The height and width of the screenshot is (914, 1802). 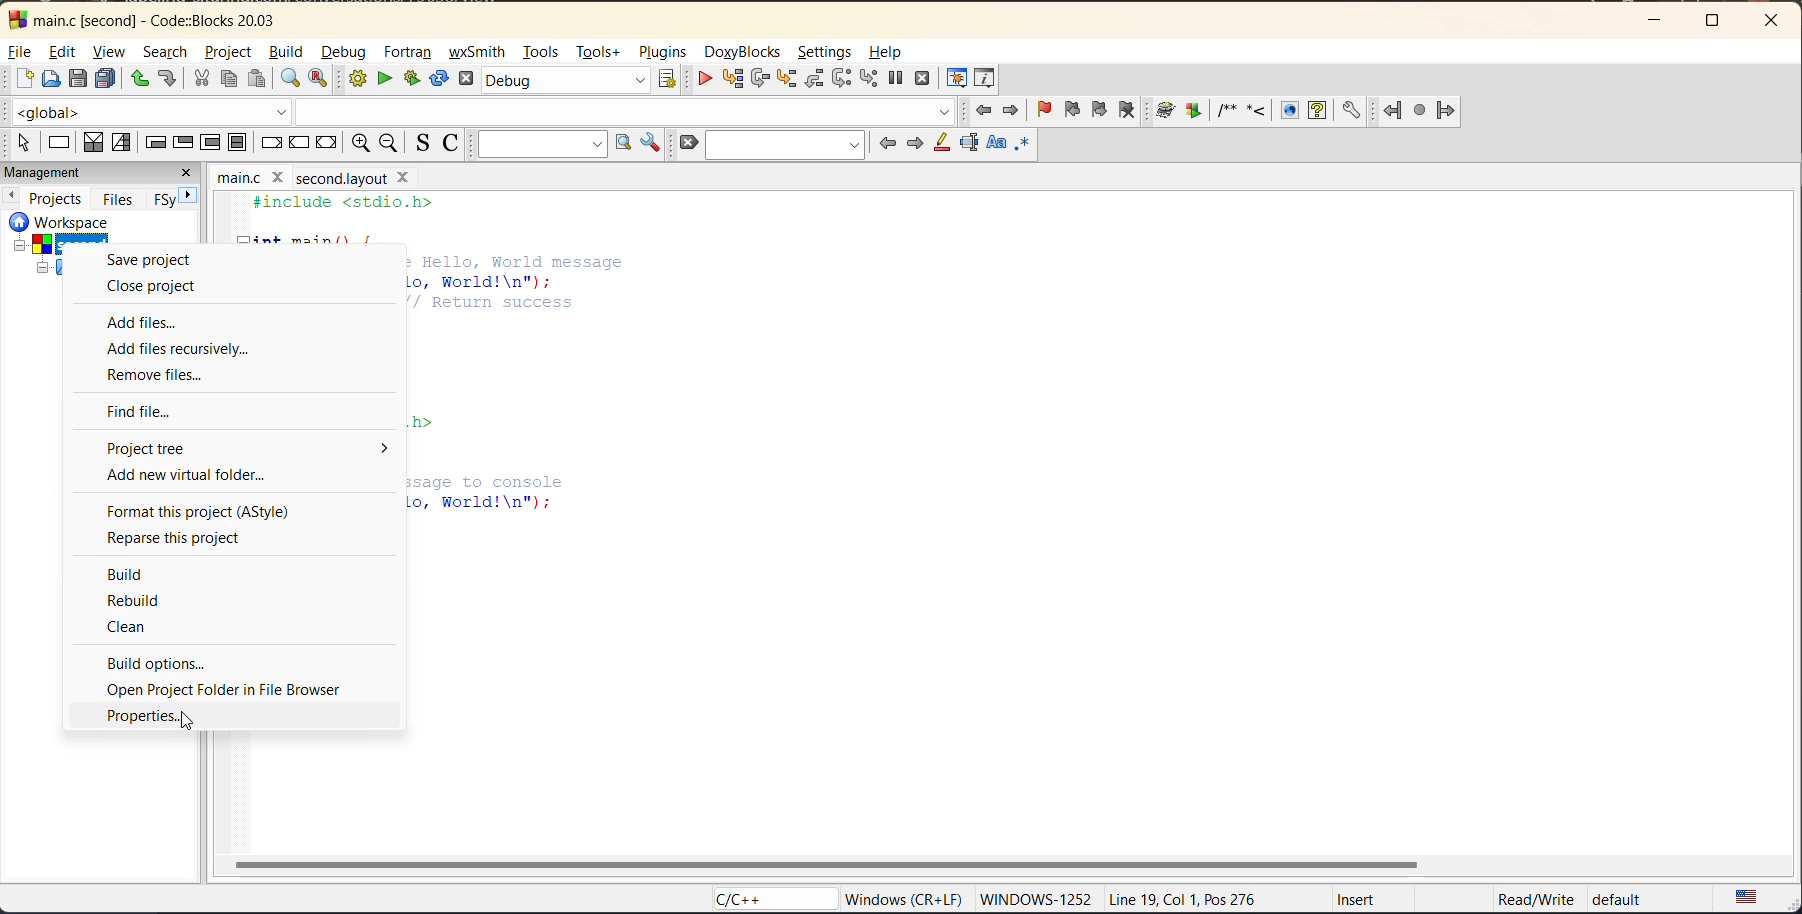 I want to click on redo, so click(x=169, y=76).